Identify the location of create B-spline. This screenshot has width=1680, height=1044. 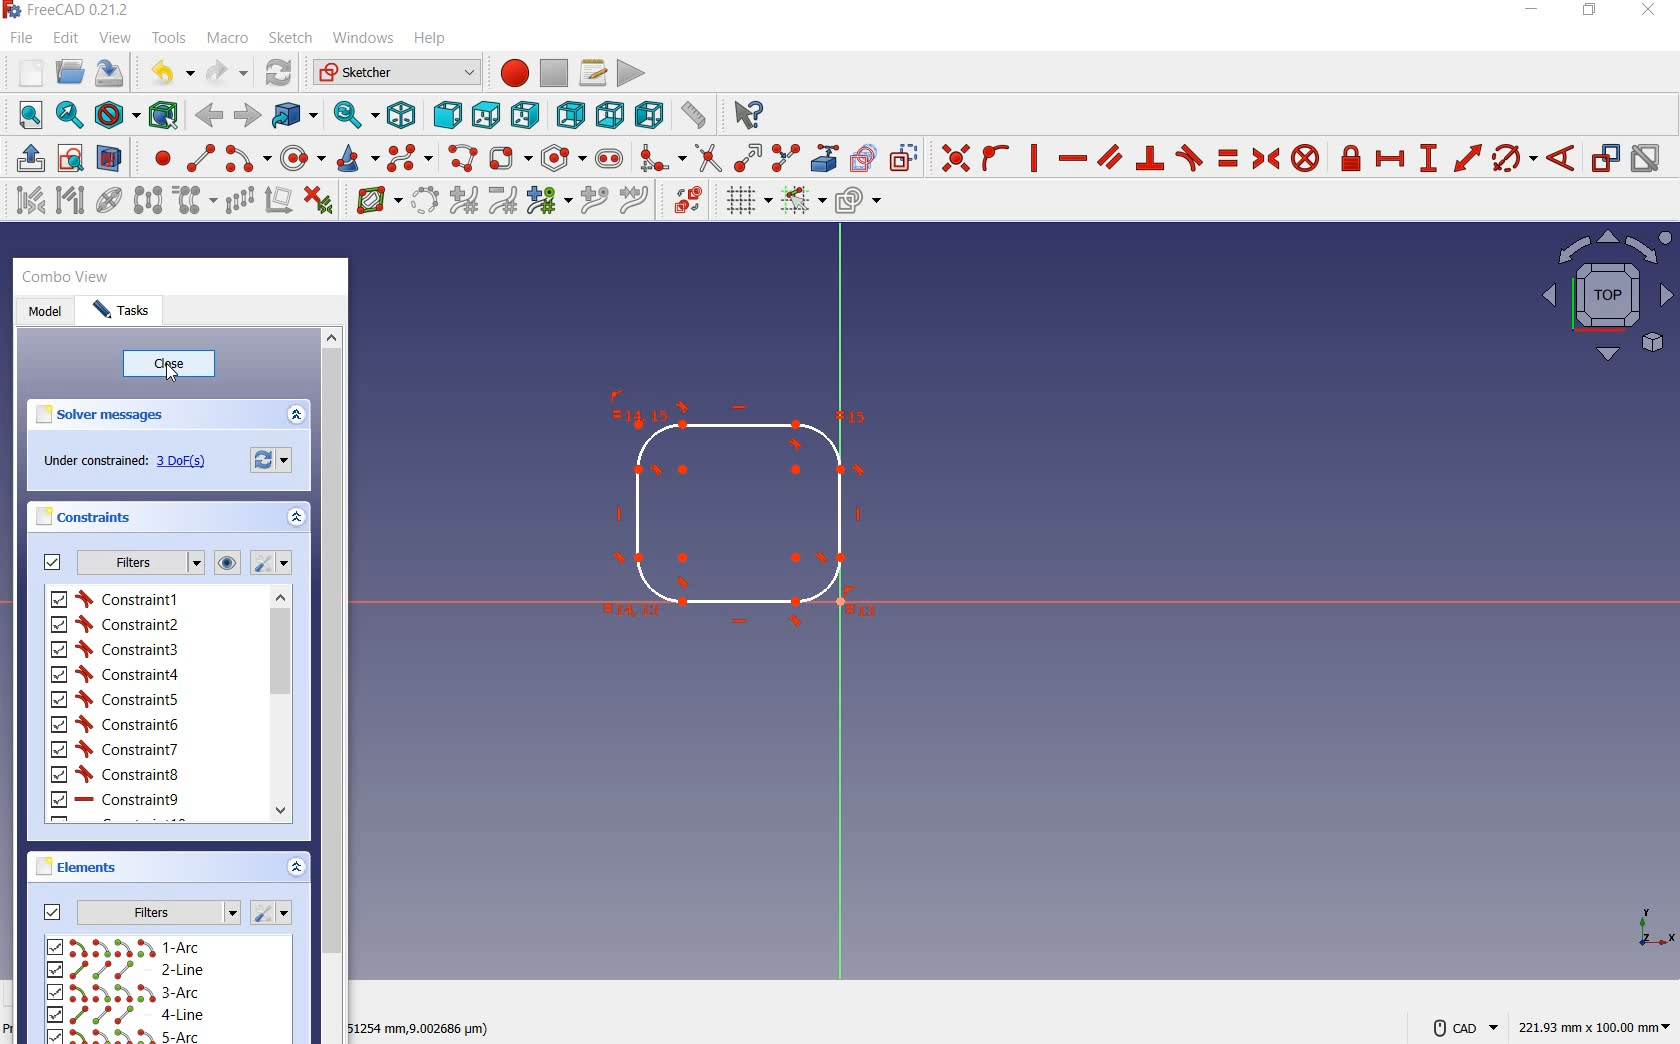
(412, 157).